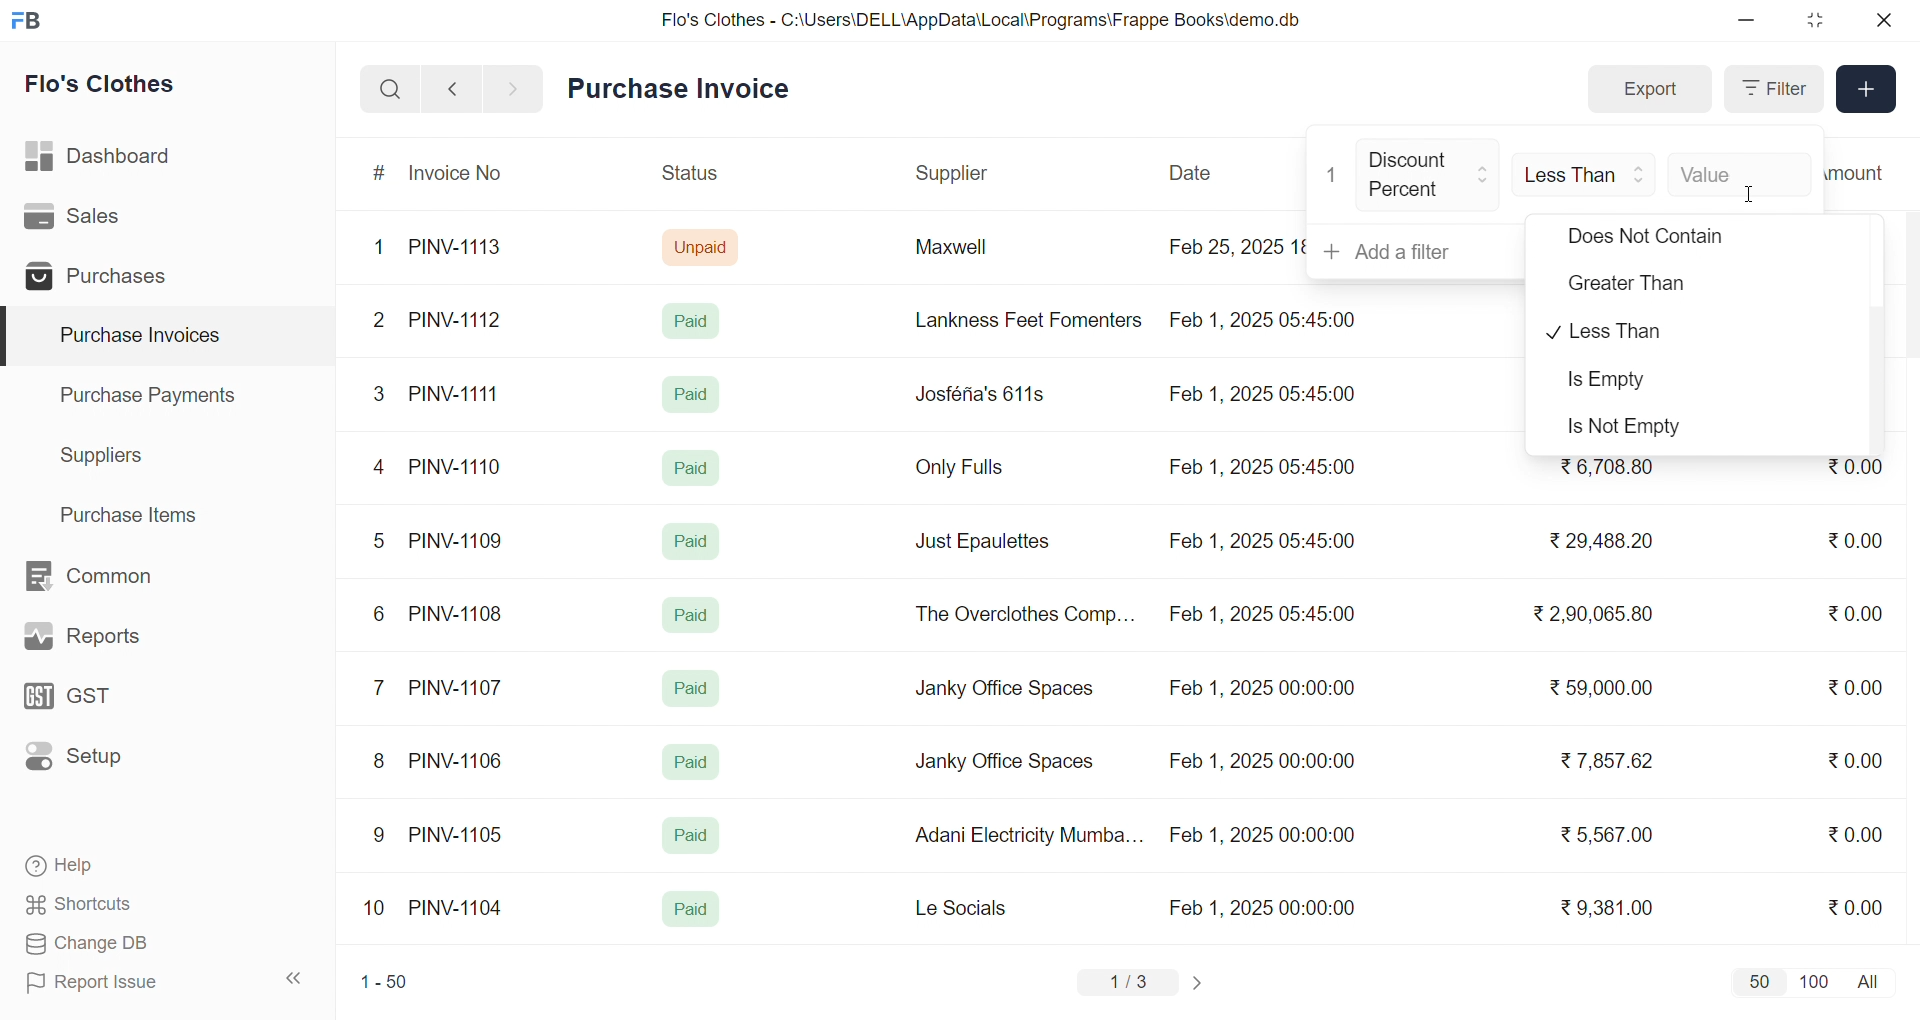 This screenshot has width=1920, height=1020. What do you see at coordinates (137, 336) in the screenshot?
I see `Purchase Invoices` at bounding box center [137, 336].